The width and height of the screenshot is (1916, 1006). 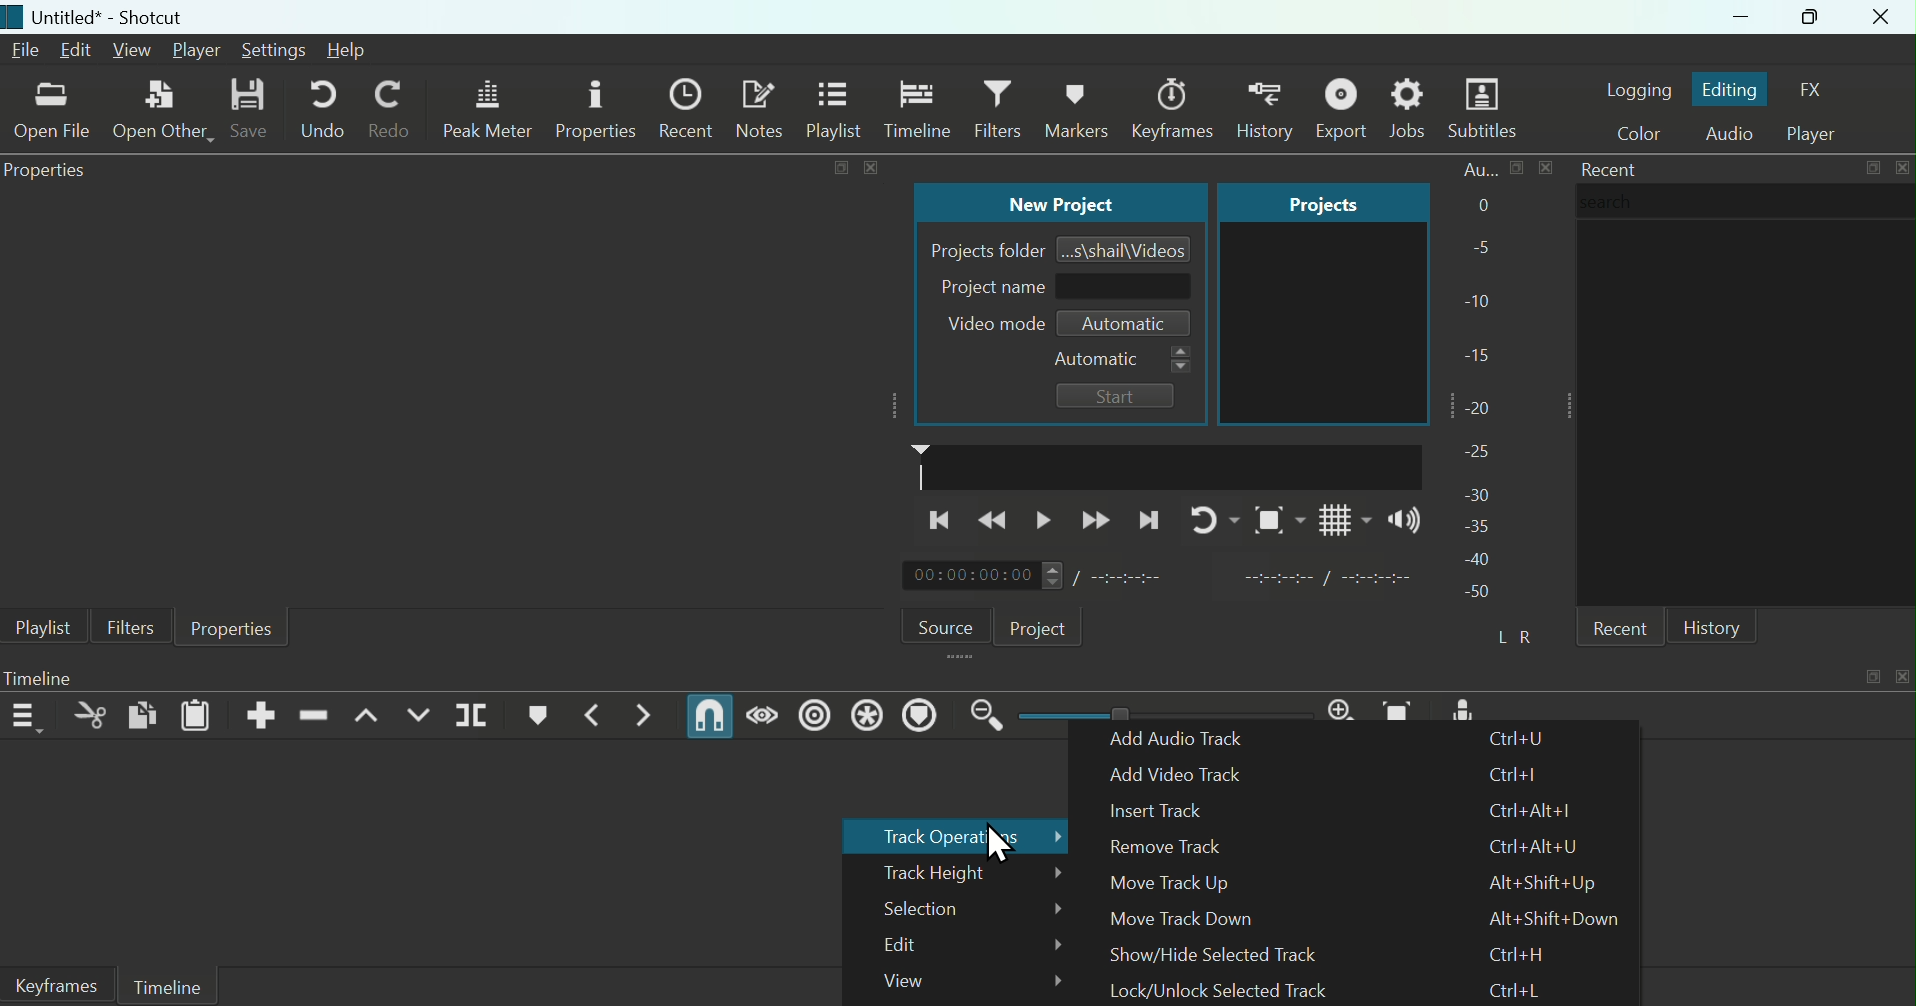 I want to click on Edit, so click(x=961, y=945).